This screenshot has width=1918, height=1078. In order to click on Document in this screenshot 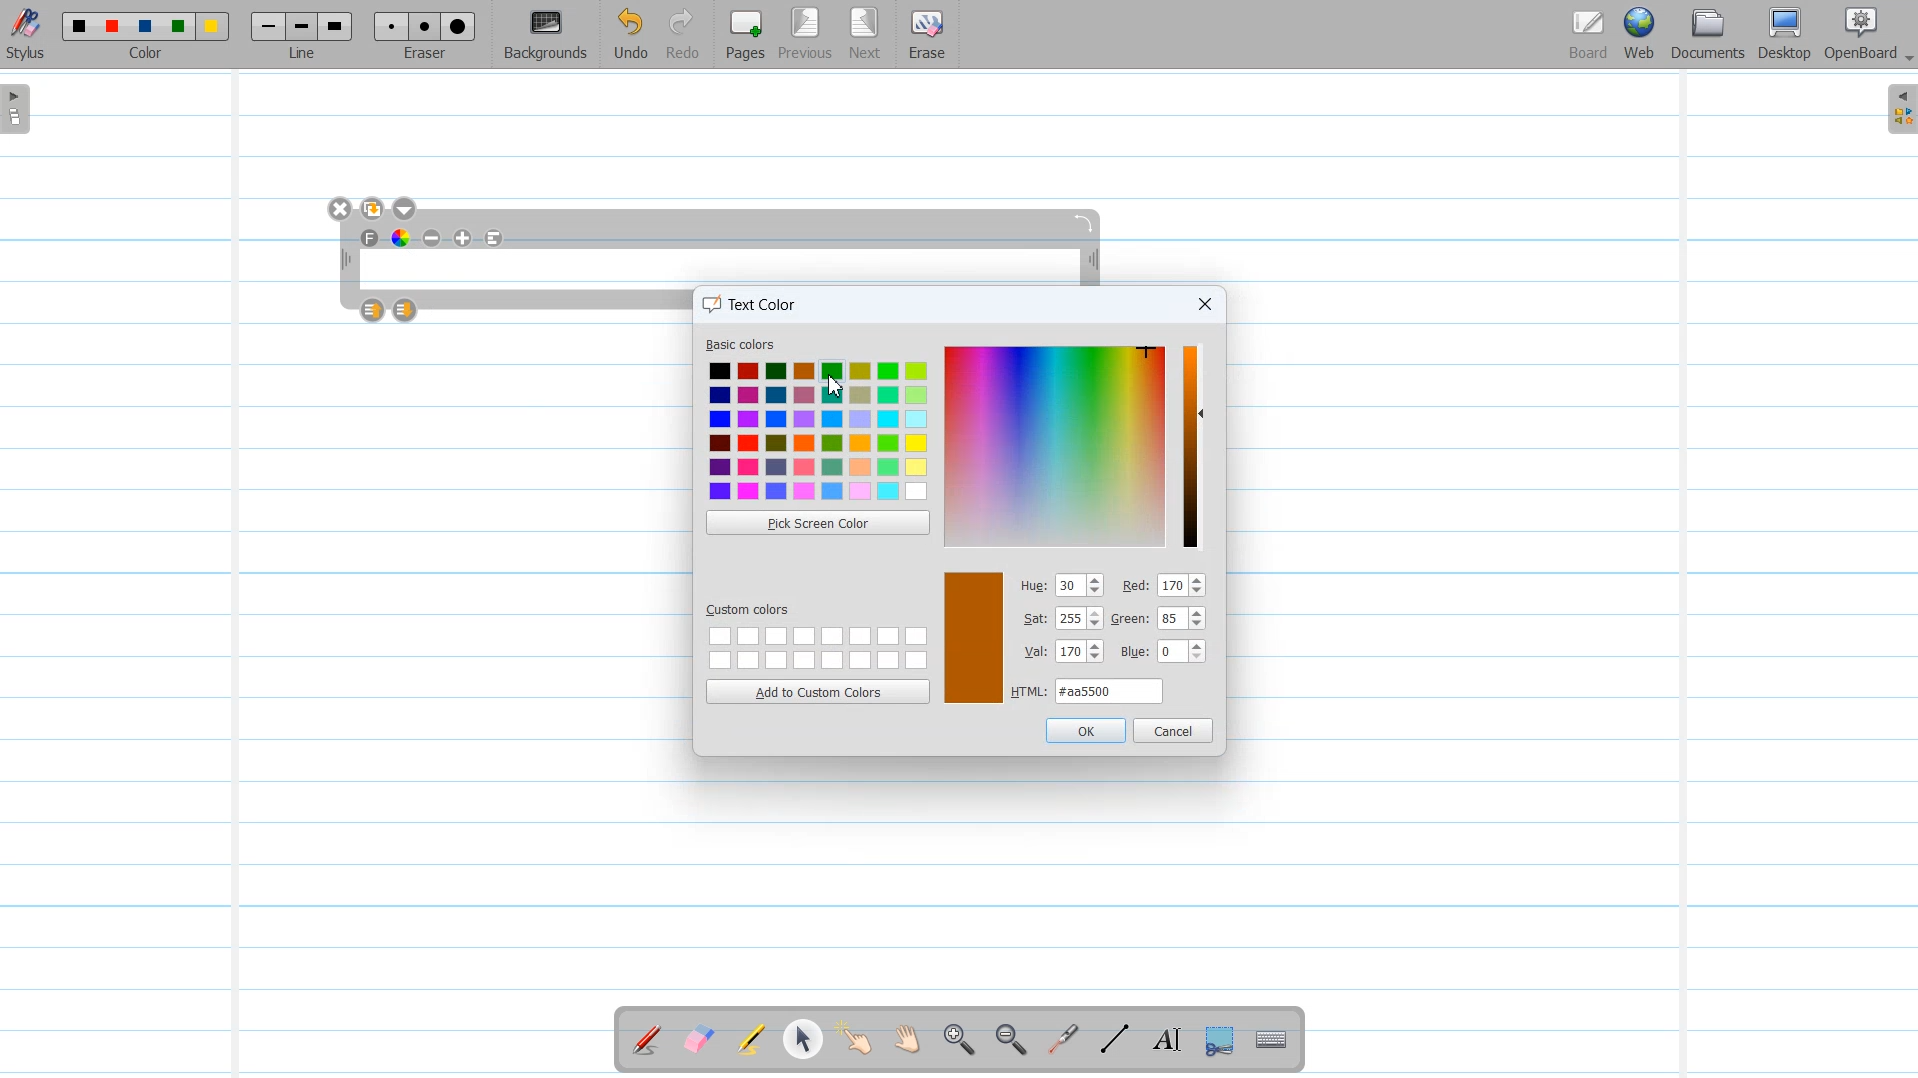, I will do `click(1710, 34)`.